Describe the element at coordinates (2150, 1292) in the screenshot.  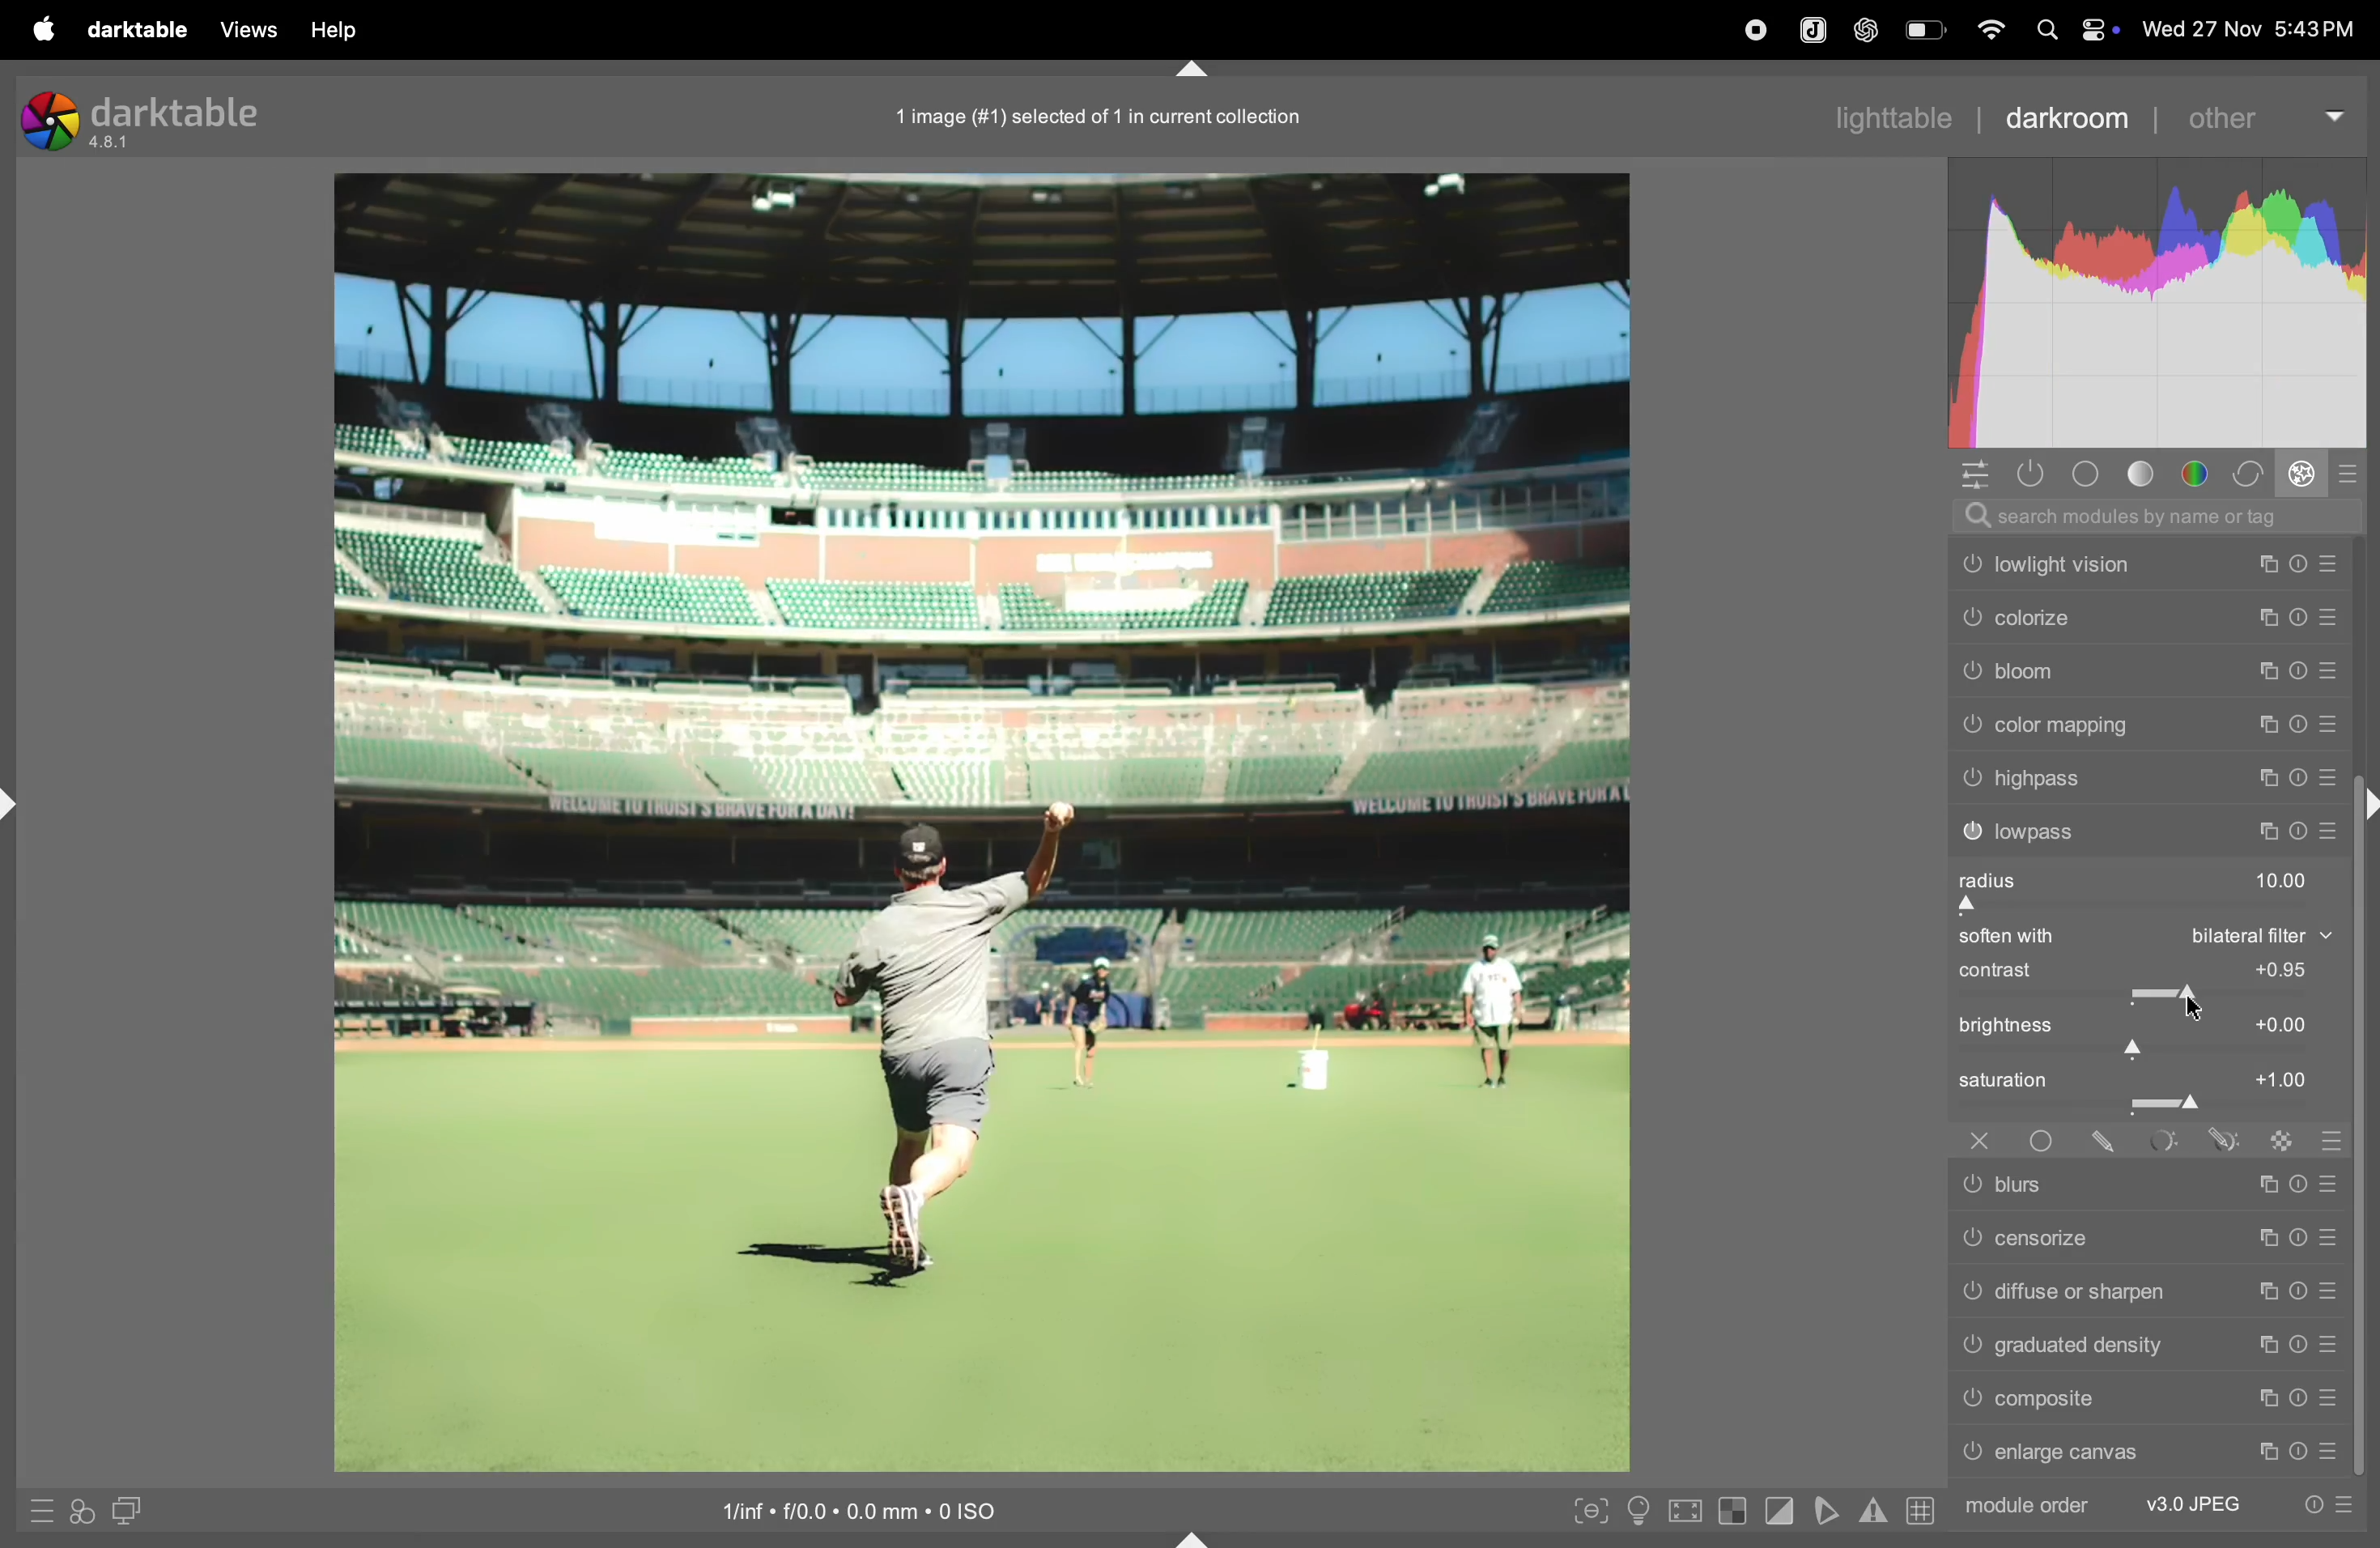
I see `diffuse or sharpen` at that location.